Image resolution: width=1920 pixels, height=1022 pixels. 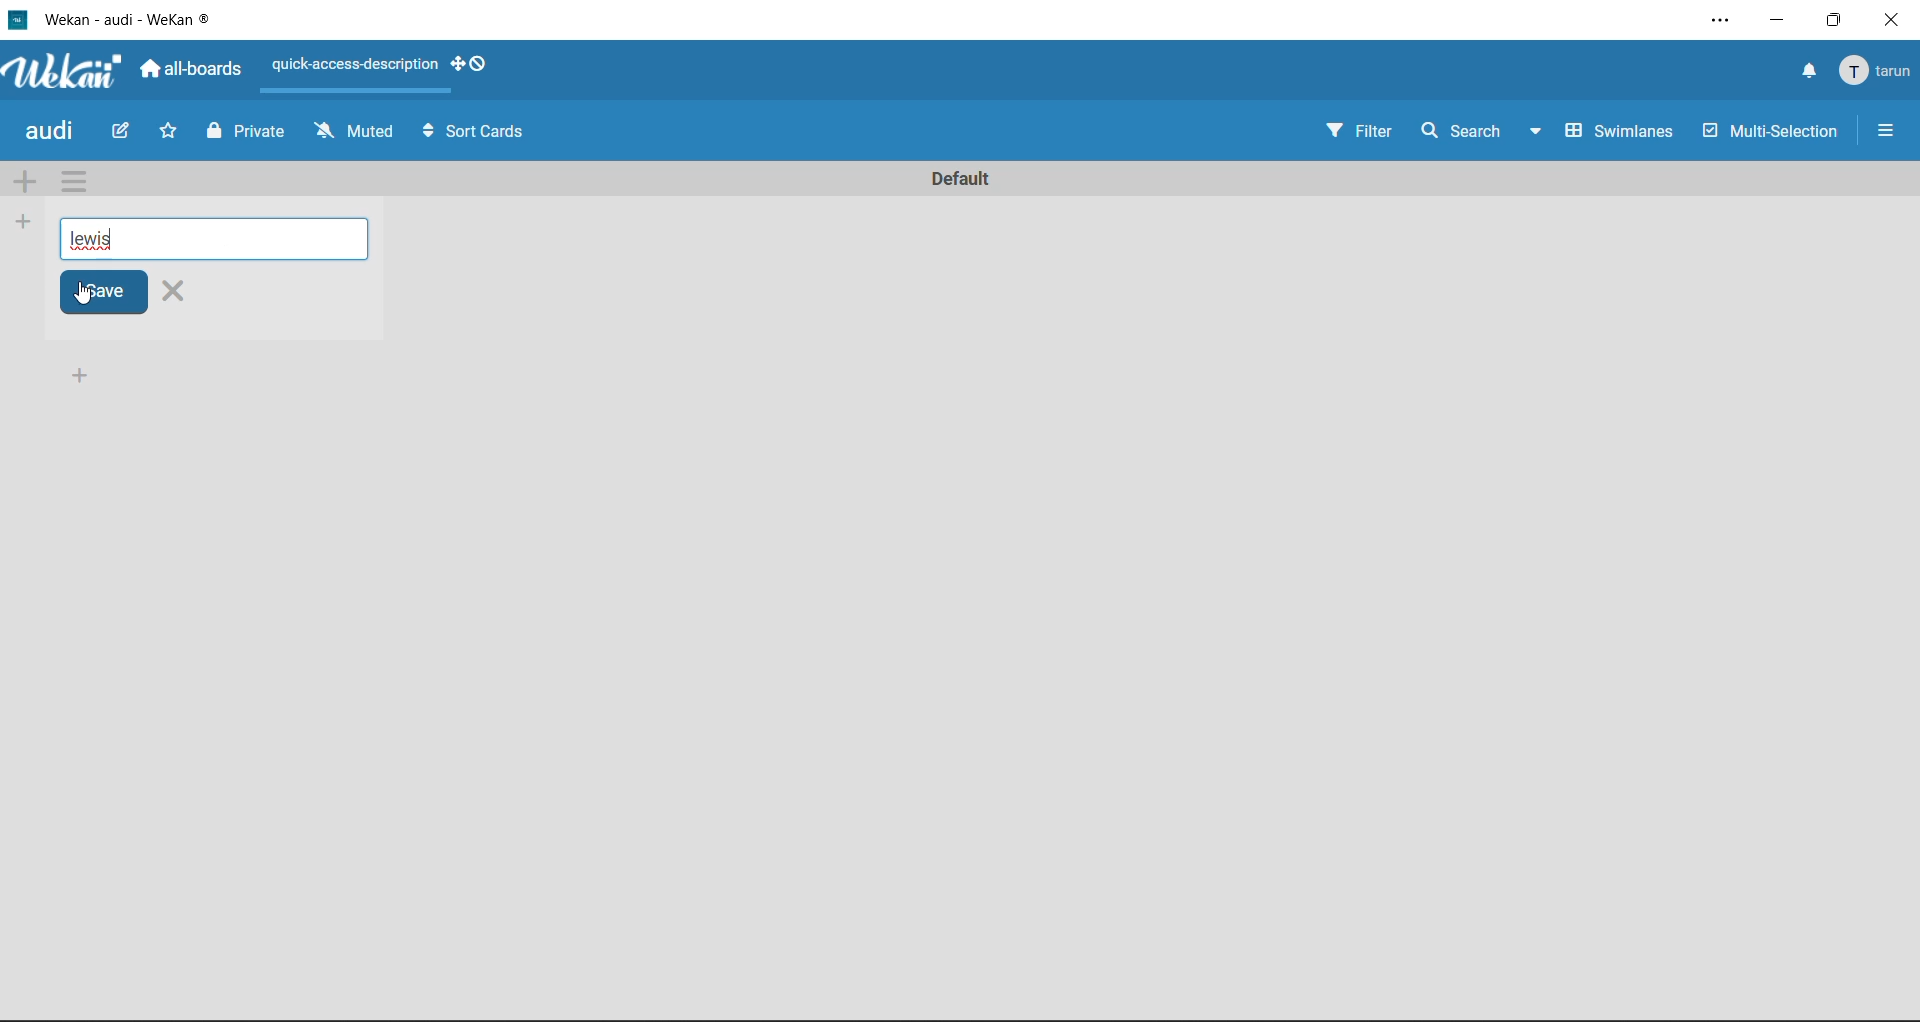 I want to click on Wekan - audi - WeKan, so click(x=119, y=18).